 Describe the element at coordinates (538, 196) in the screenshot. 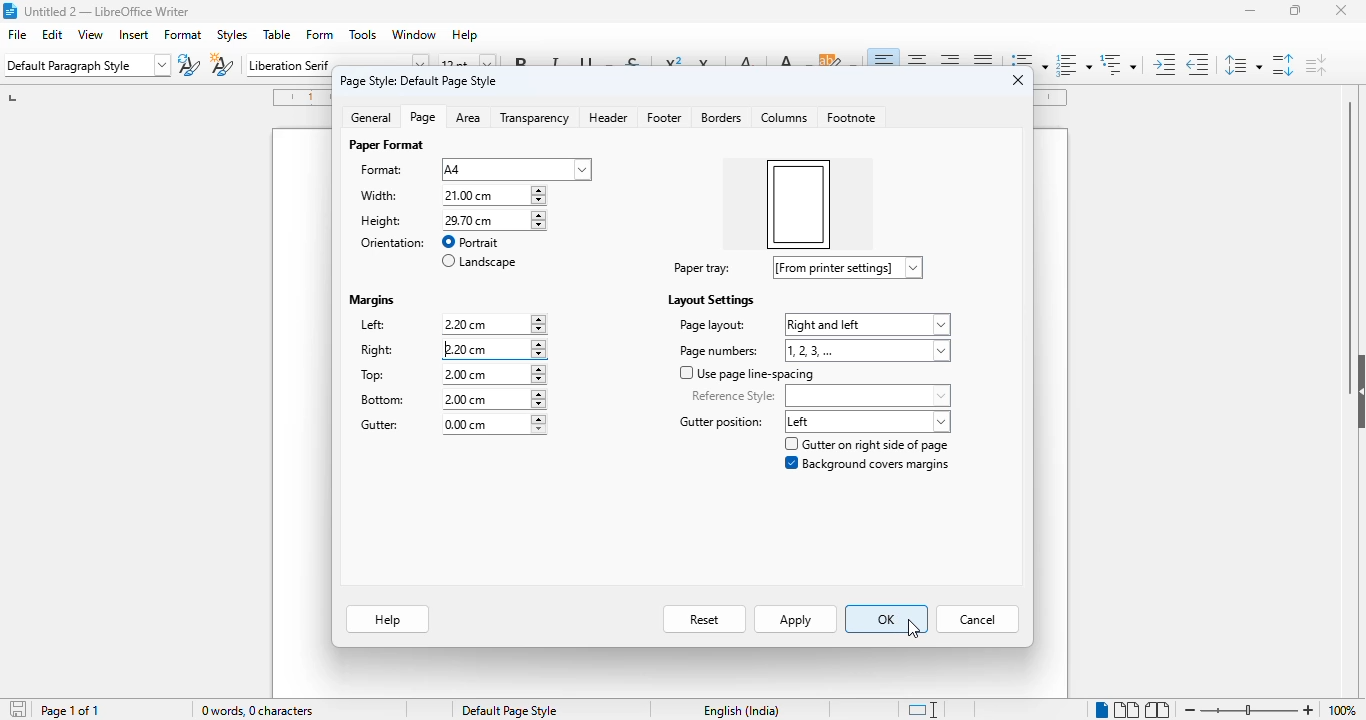

I see `increment or decrement width` at that location.